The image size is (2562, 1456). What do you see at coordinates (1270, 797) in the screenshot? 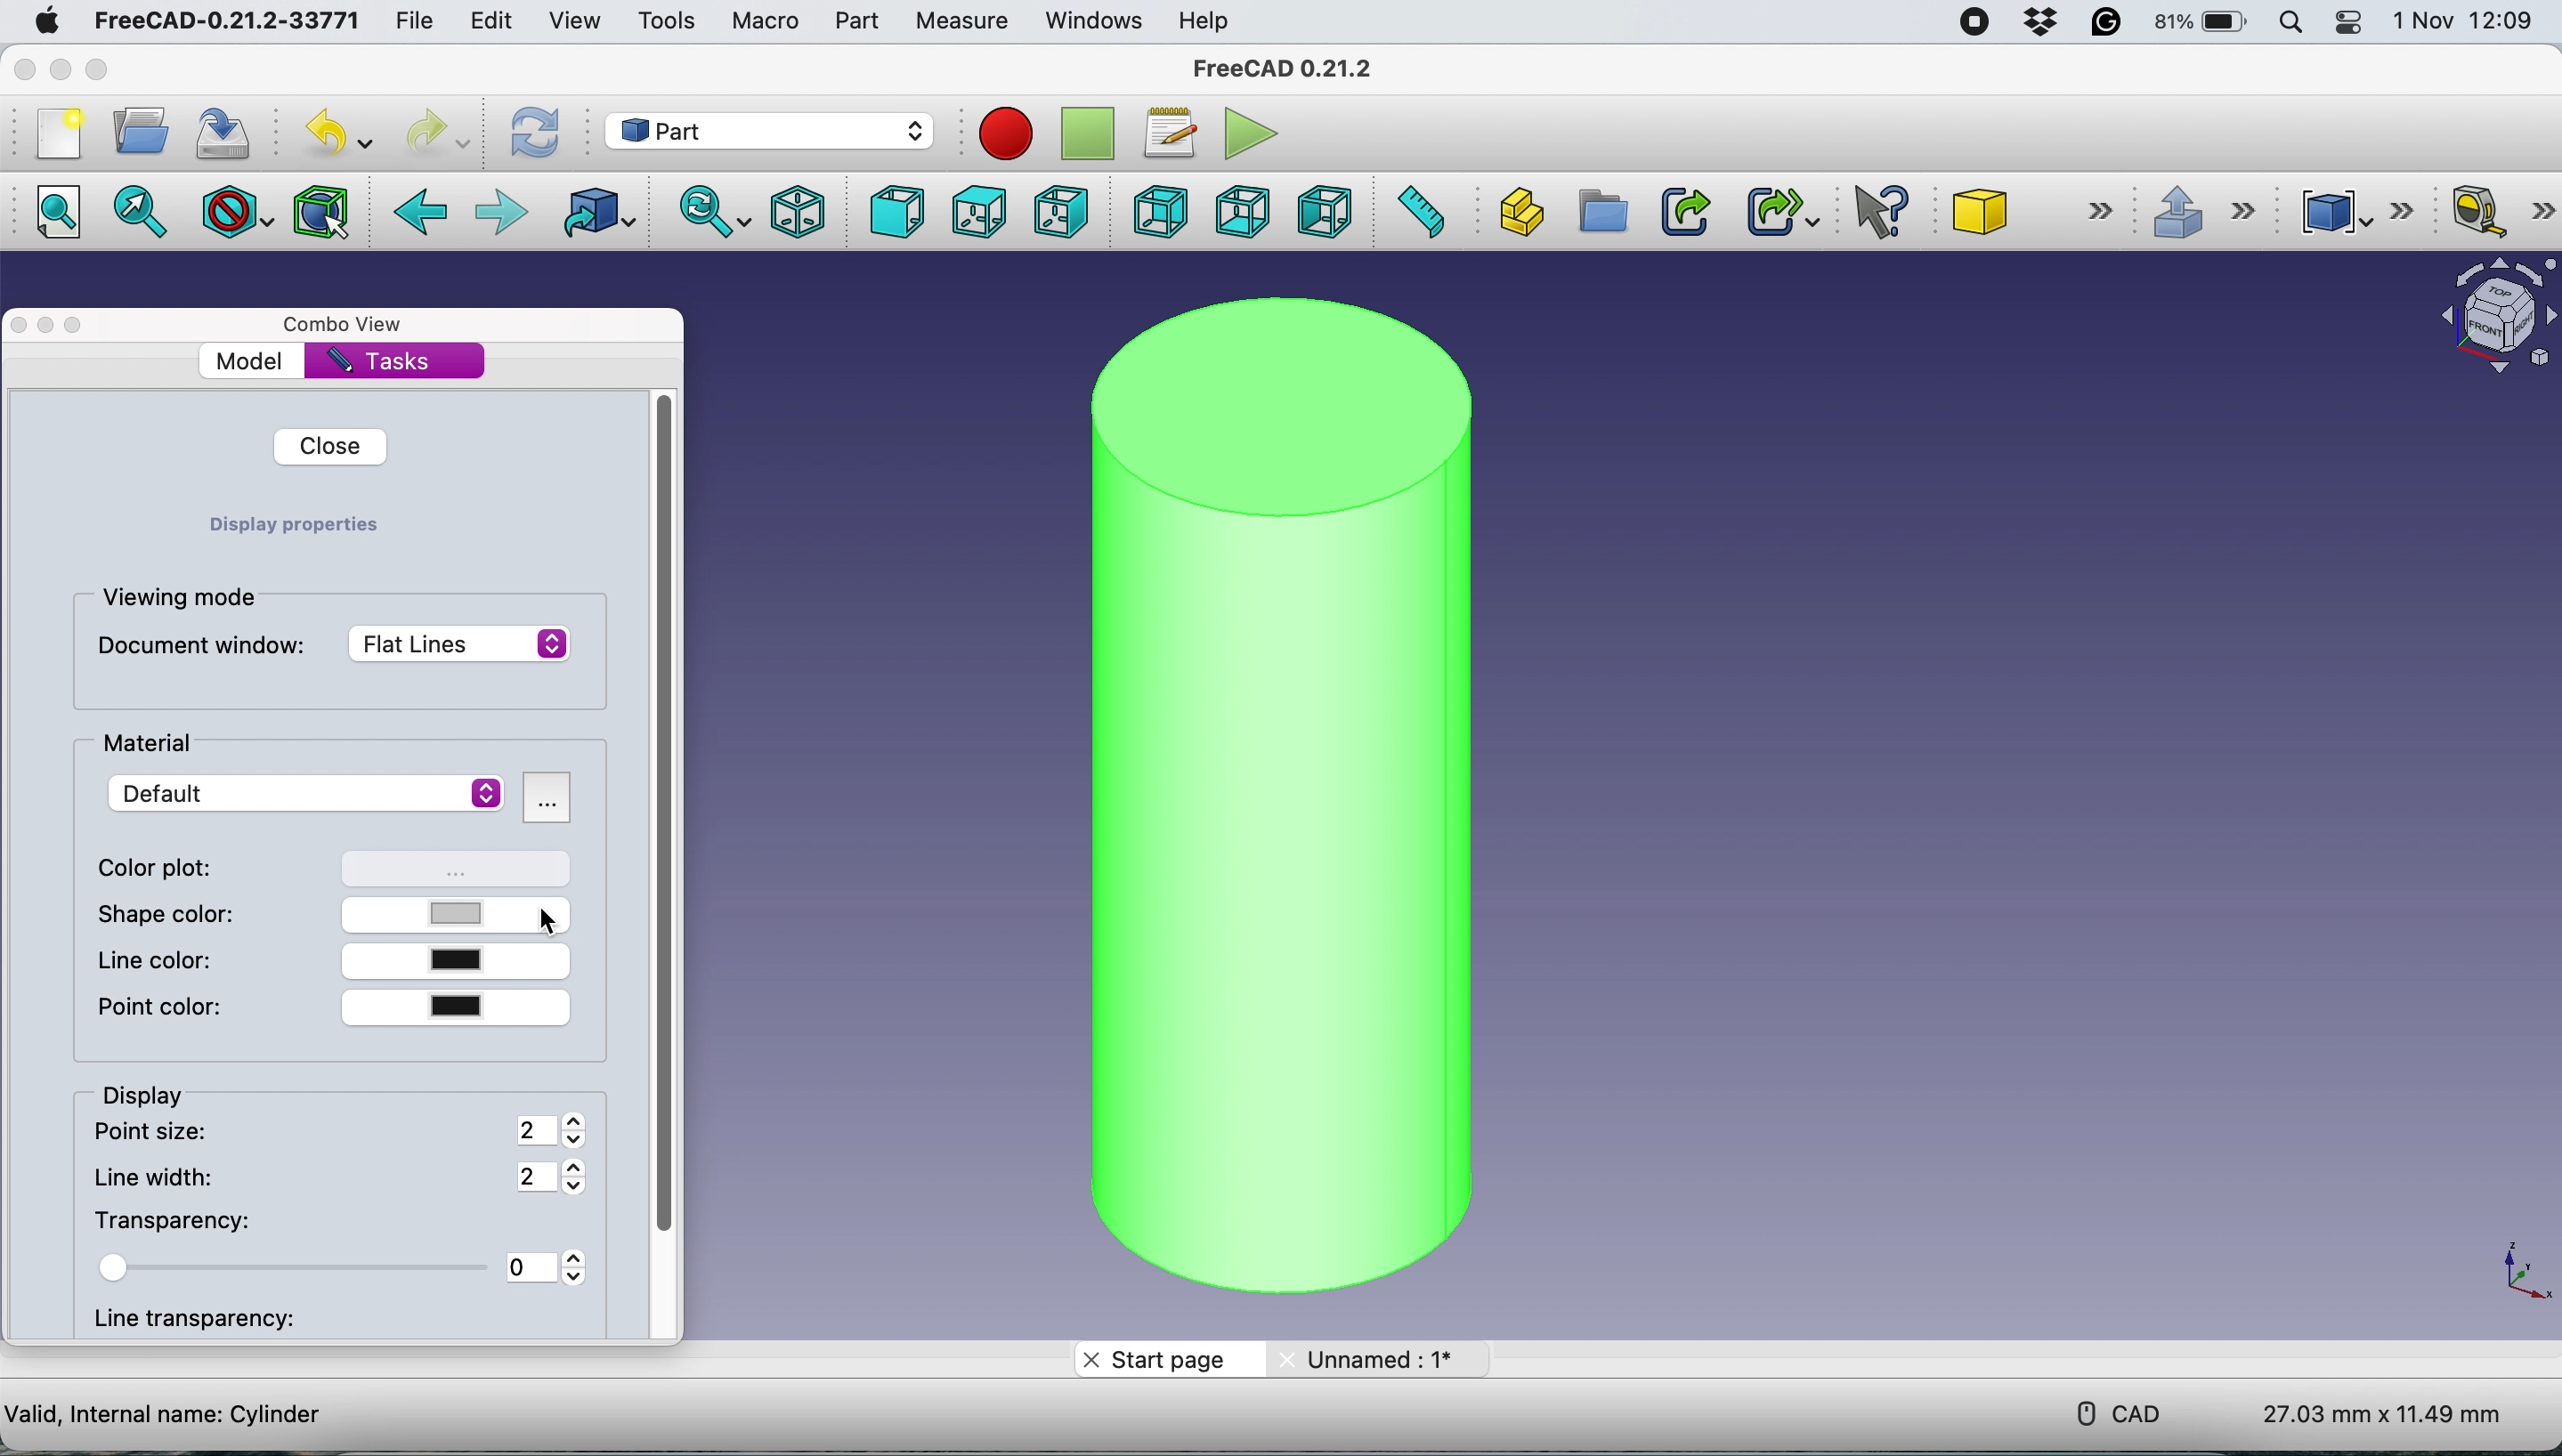
I see `cylinder` at bounding box center [1270, 797].